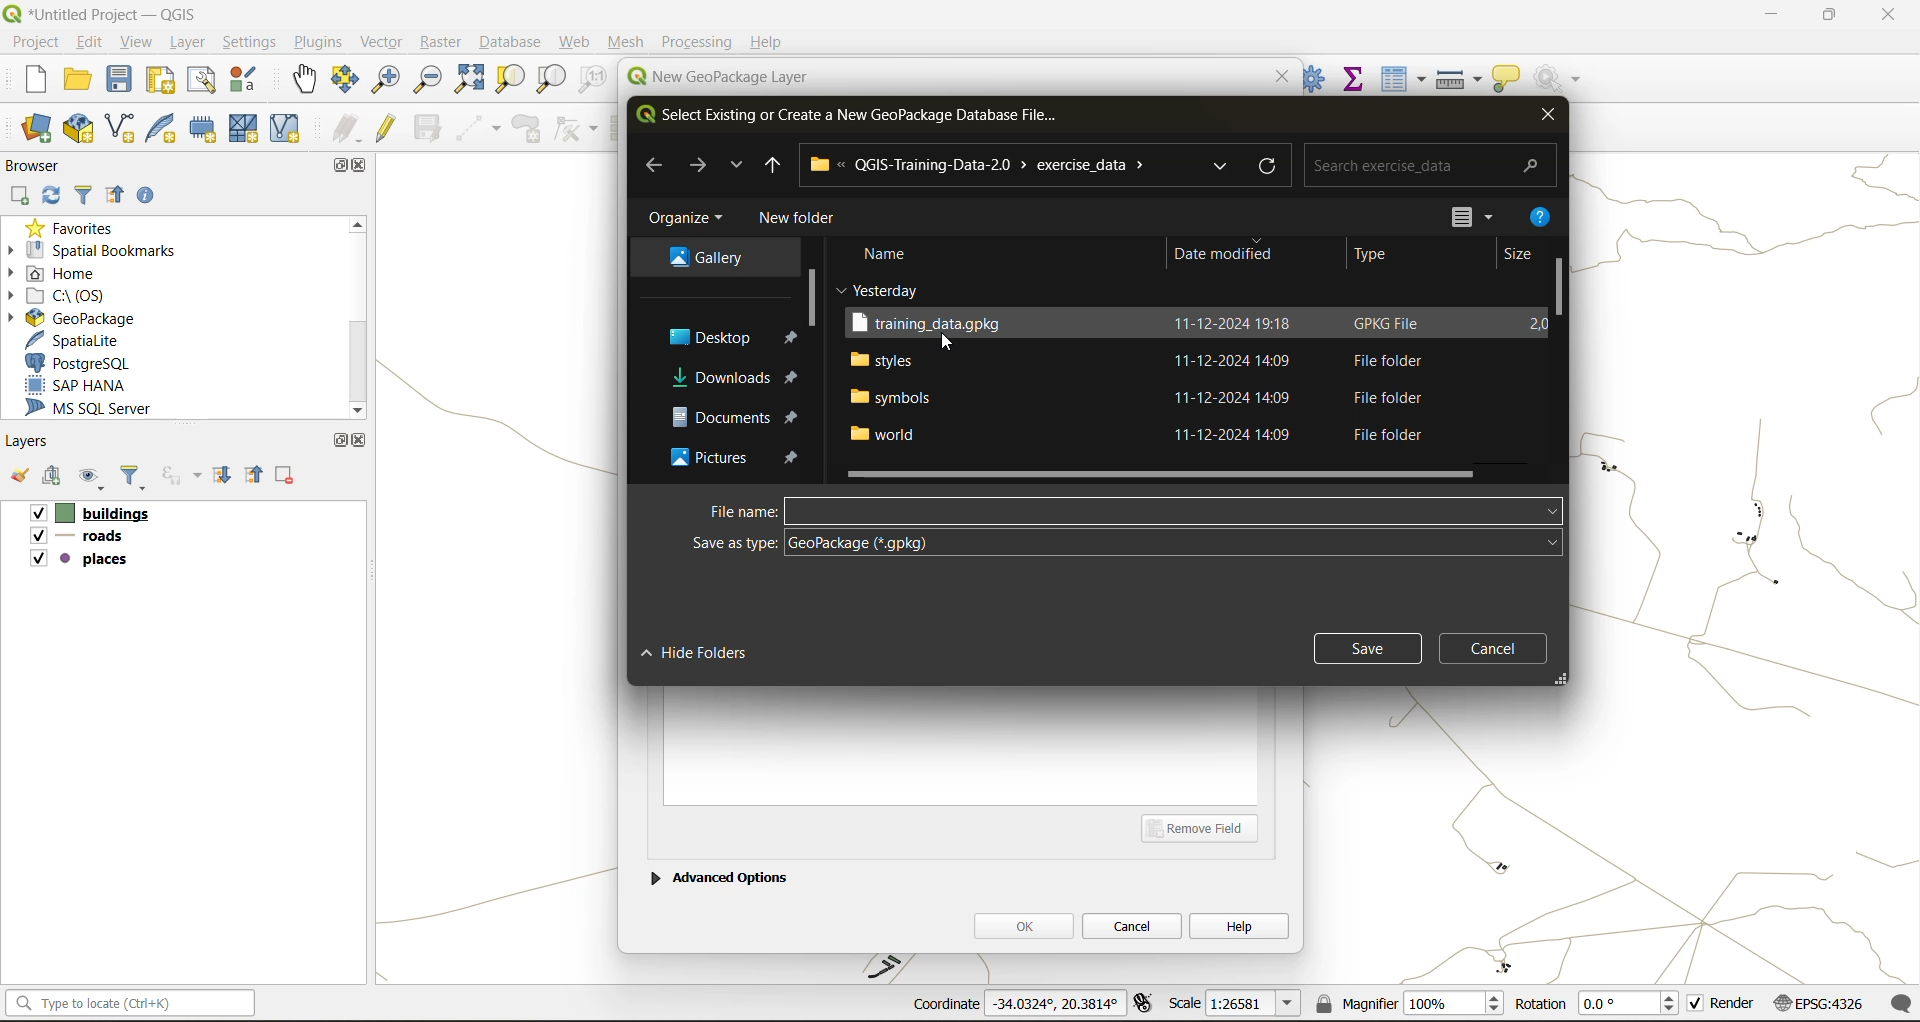  Describe the element at coordinates (131, 1007) in the screenshot. I see `Type to locate (Ctrl+K)(status bar)` at that location.